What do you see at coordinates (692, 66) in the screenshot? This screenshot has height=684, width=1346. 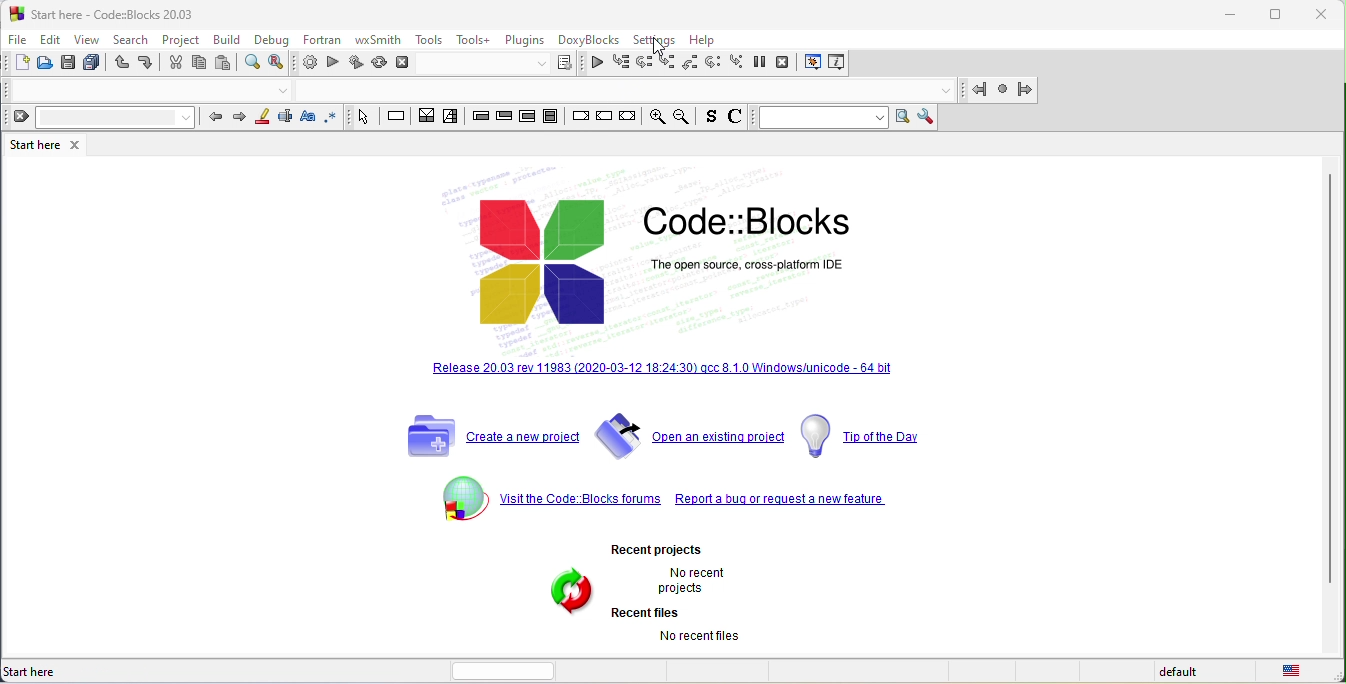 I see `step out` at bounding box center [692, 66].